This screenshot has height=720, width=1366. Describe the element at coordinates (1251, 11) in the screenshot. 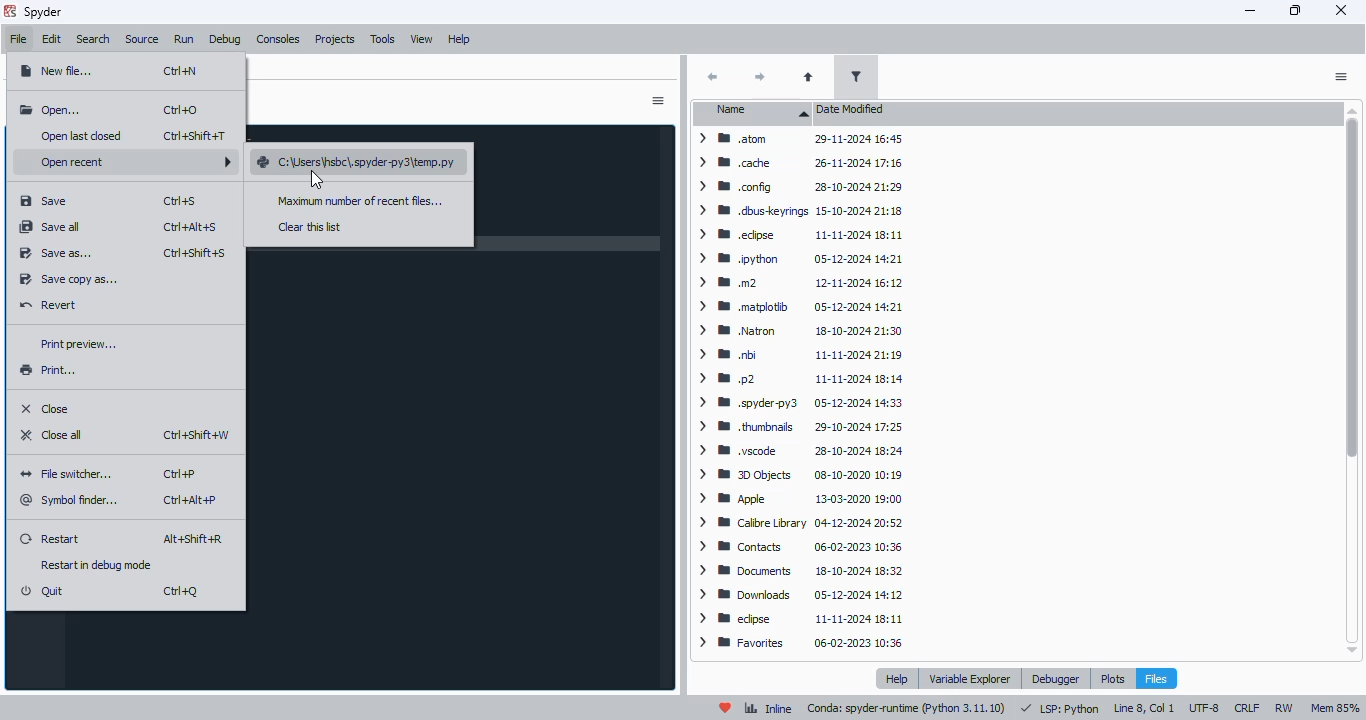

I see `minimize` at that location.